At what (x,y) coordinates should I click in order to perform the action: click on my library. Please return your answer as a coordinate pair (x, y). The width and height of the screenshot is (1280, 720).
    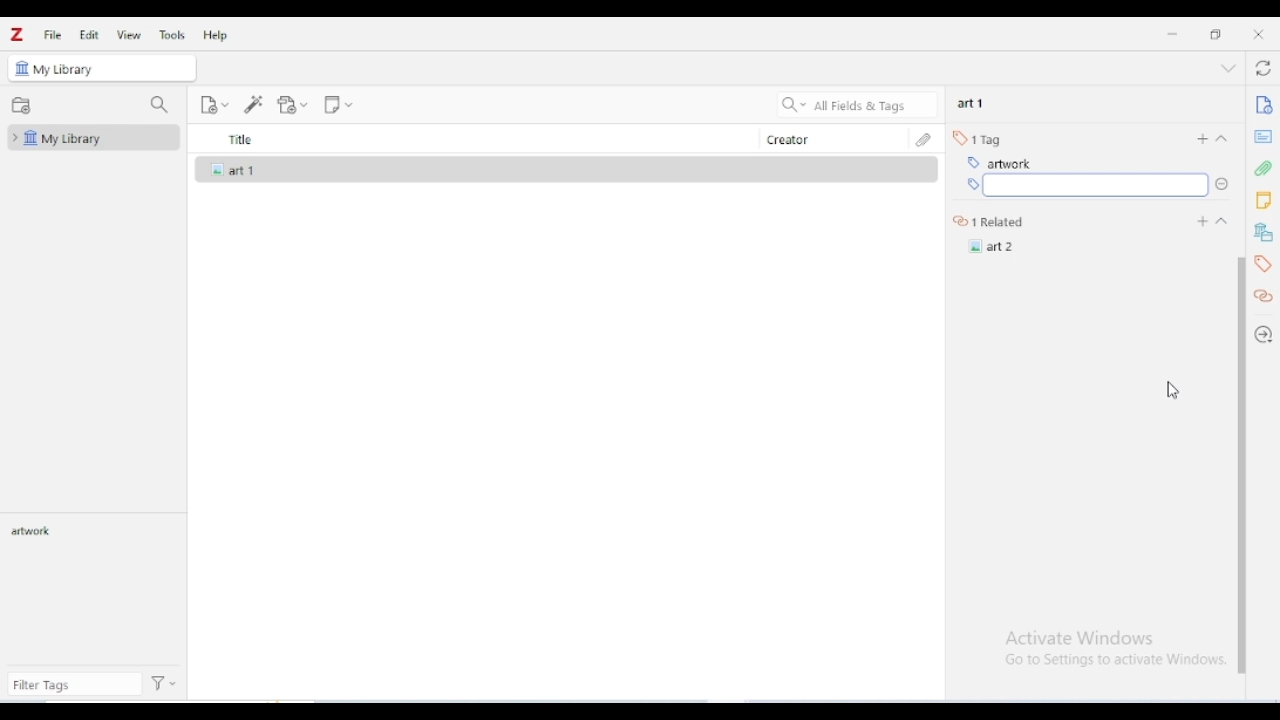
    Looking at the image, I should click on (101, 67).